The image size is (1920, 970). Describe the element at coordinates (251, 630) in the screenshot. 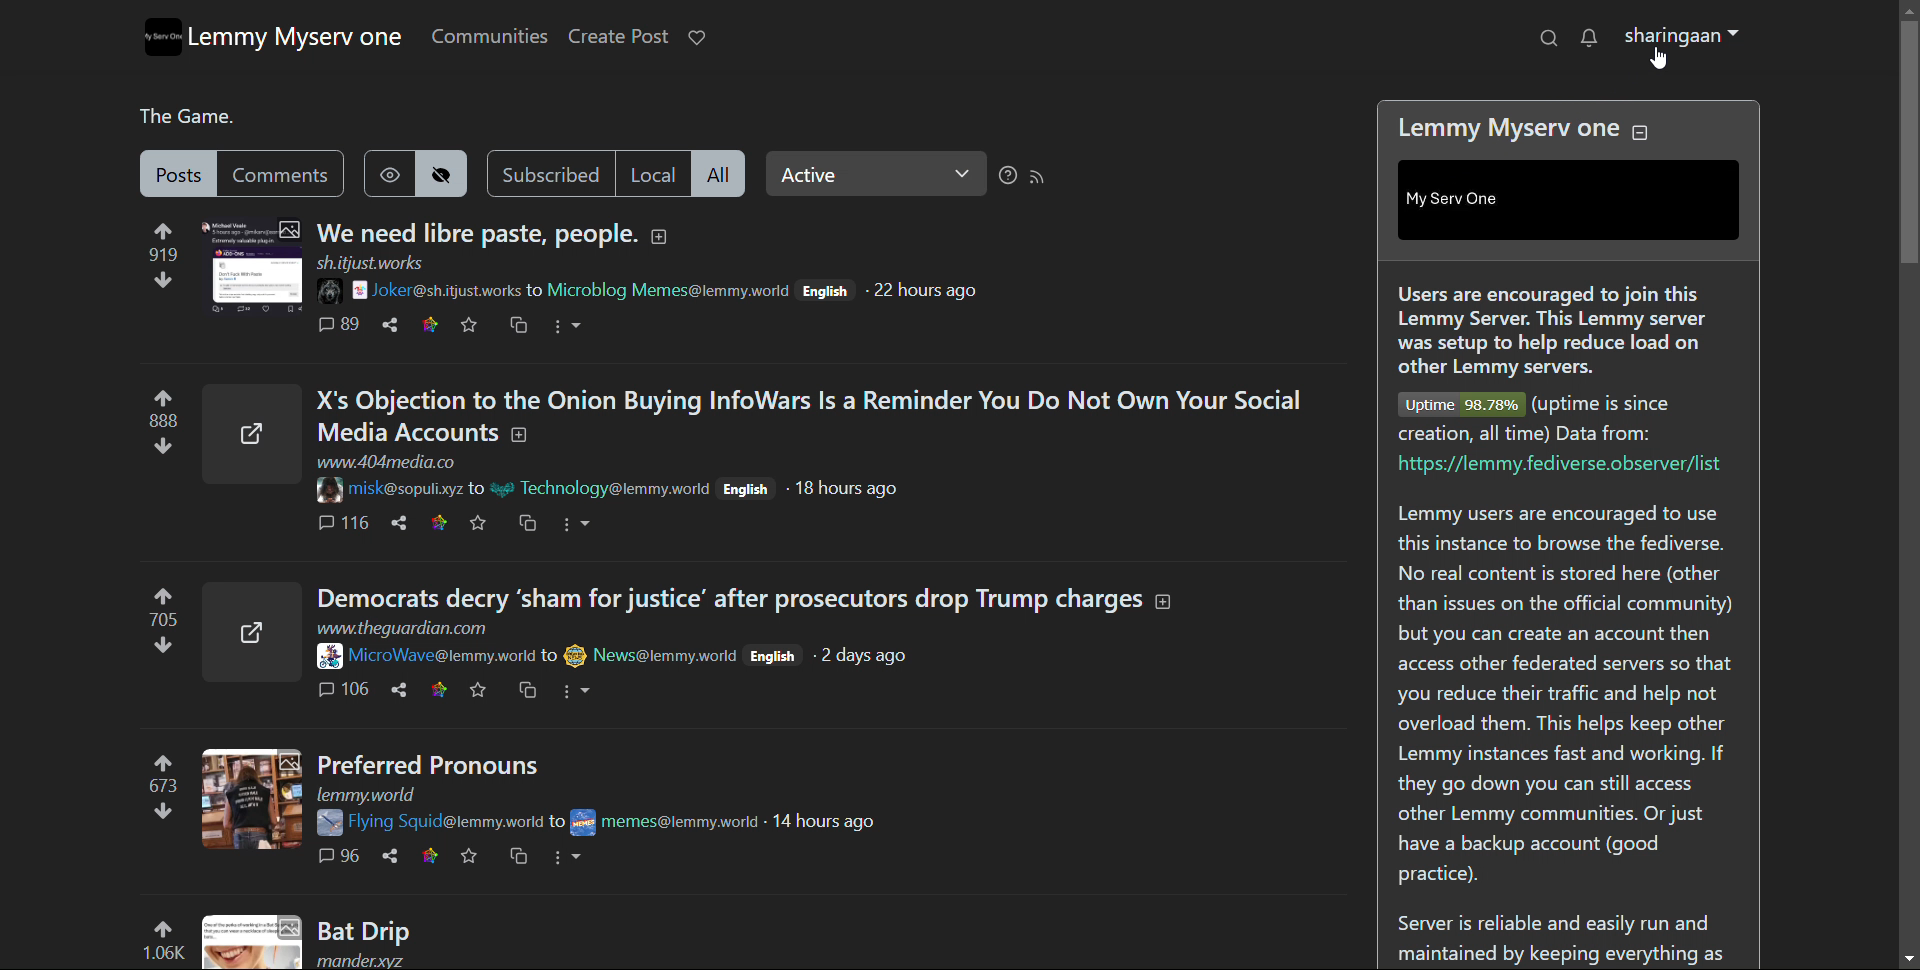

I see `thumbnail` at that location.